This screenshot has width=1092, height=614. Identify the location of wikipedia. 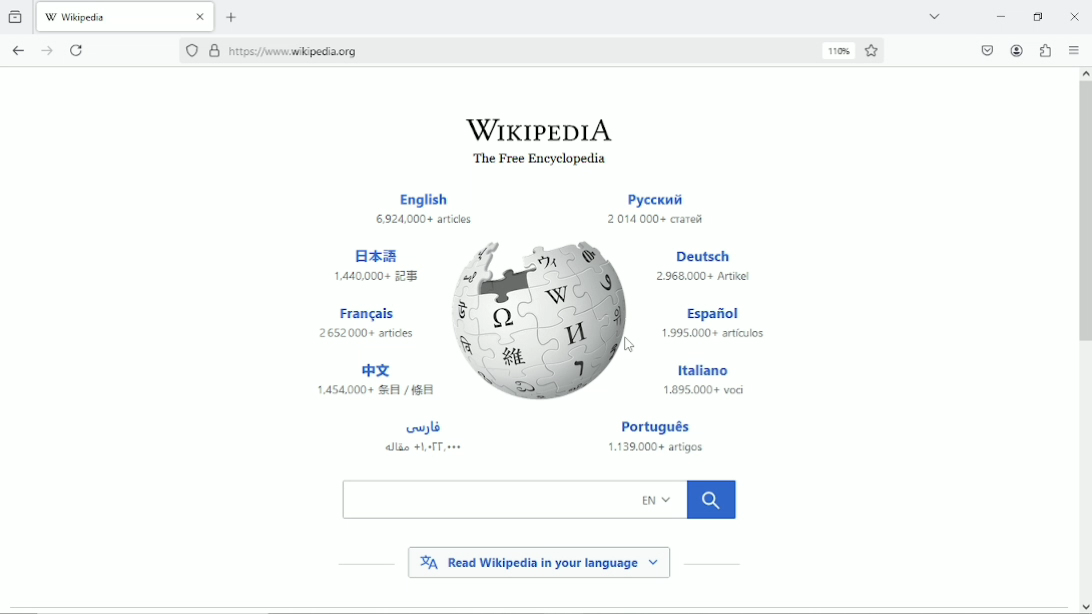
(538, 129).